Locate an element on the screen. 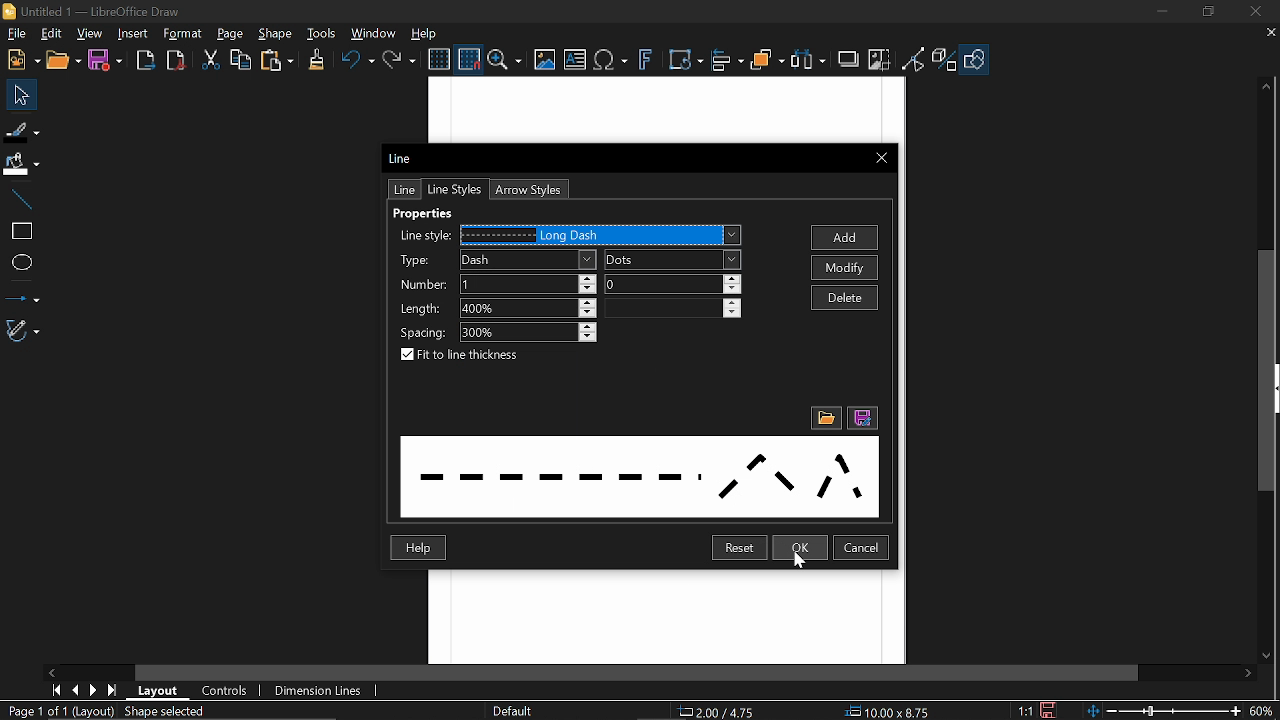 The width and height of the screenshot is (1280, 720). Insert text is located at coordinates (612, 61).